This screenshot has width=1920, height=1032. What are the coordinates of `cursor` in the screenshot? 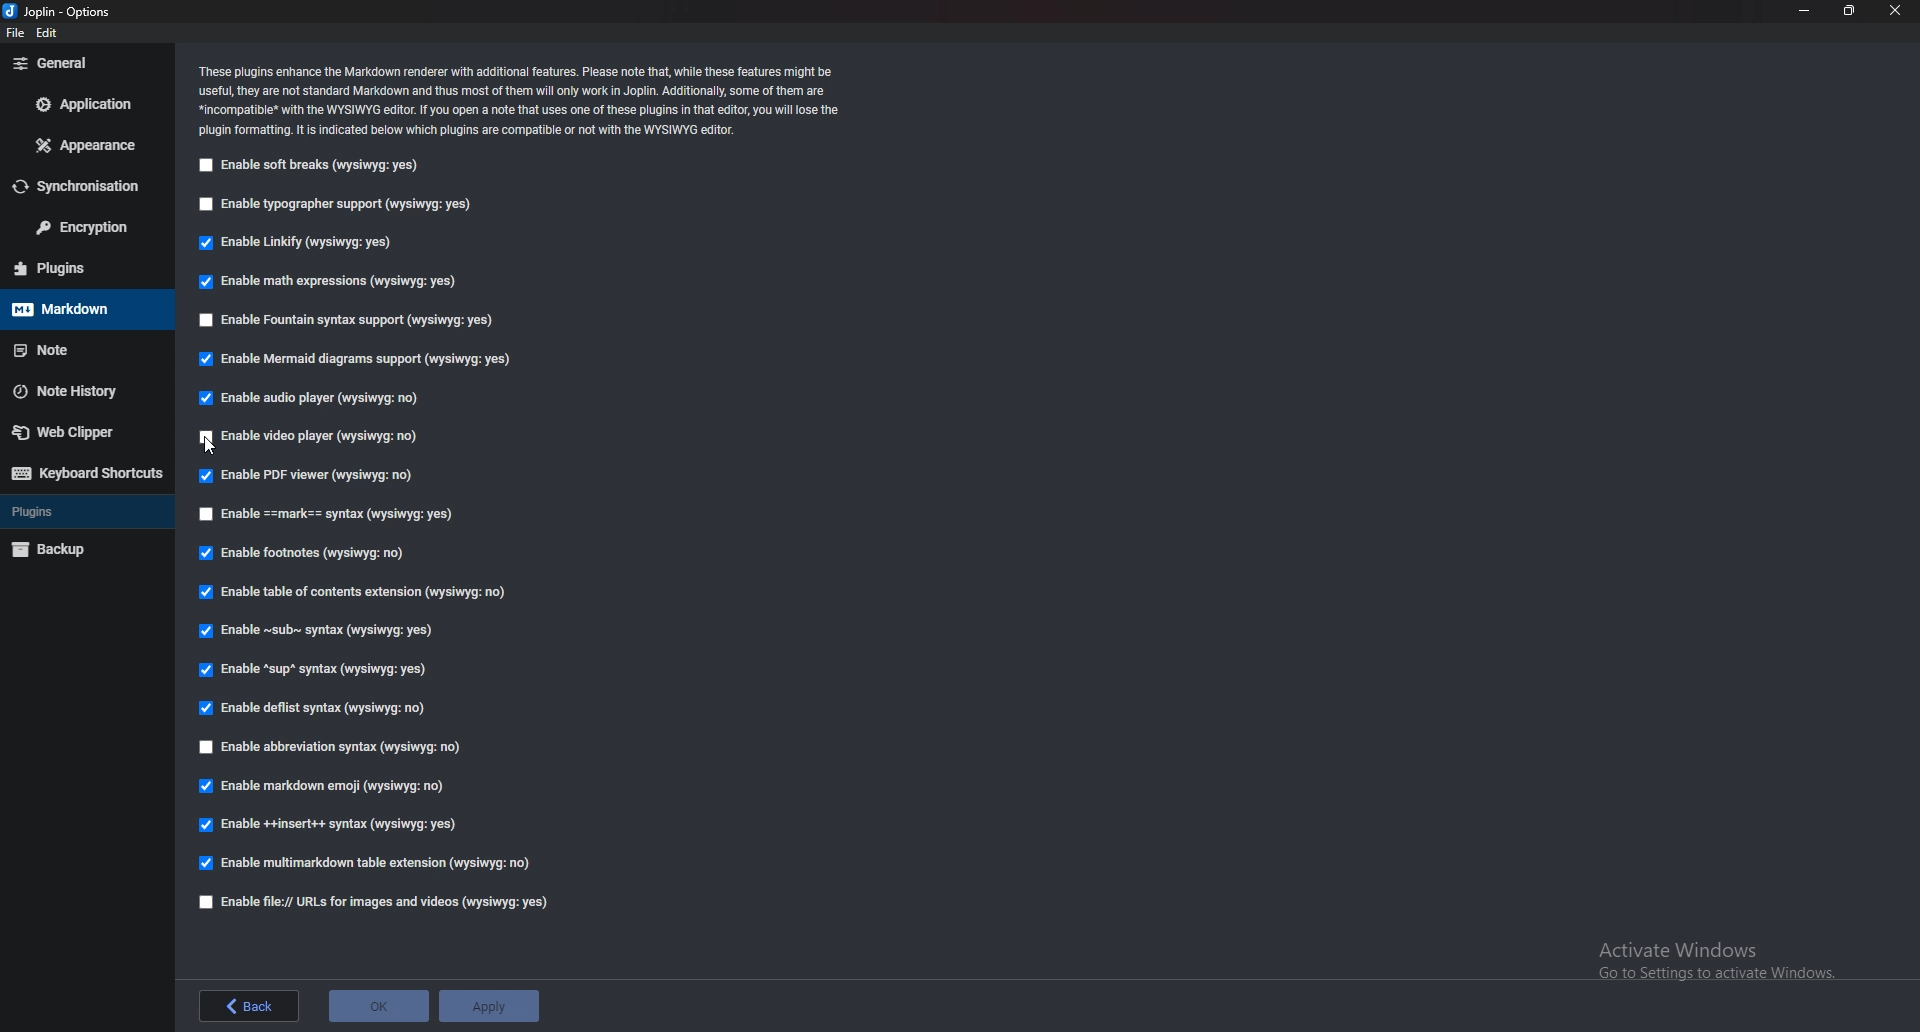 It's located at (212, 448).